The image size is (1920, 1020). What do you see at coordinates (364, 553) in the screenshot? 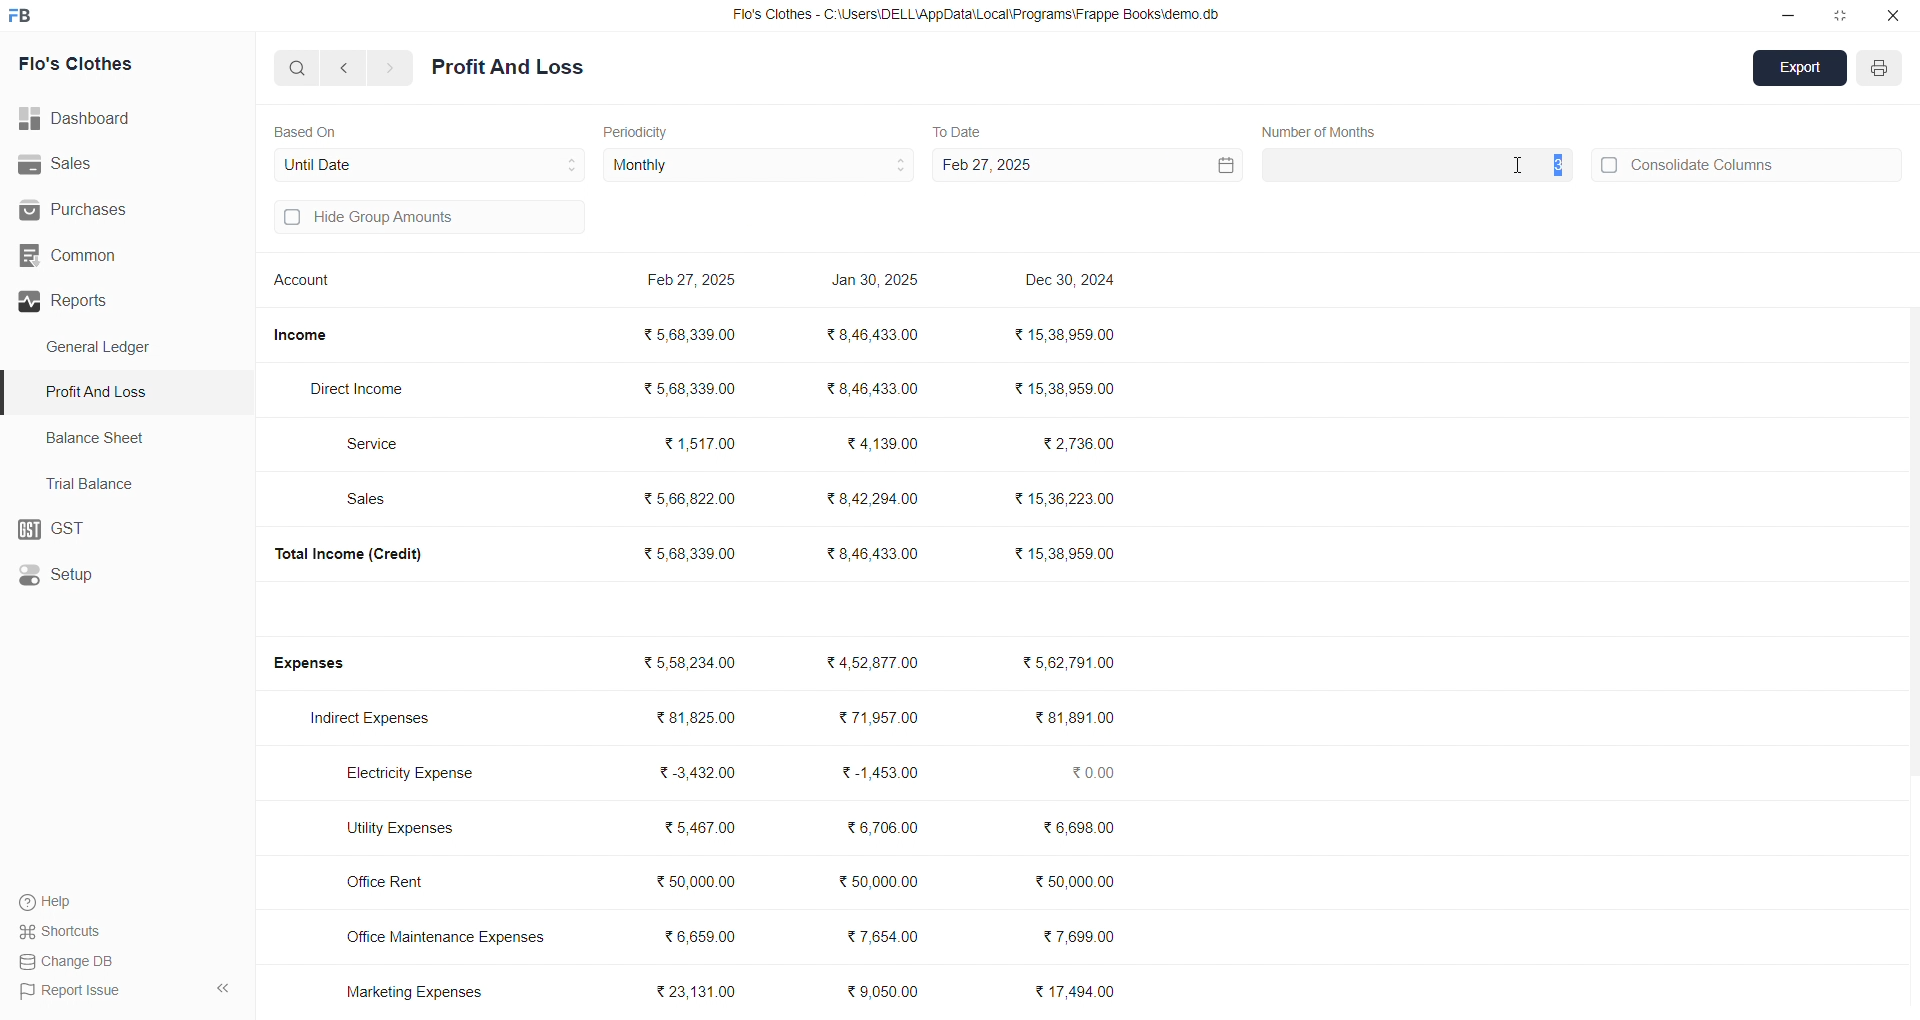
I see `Total Income (Credit)` at bounding box center [364, 553].